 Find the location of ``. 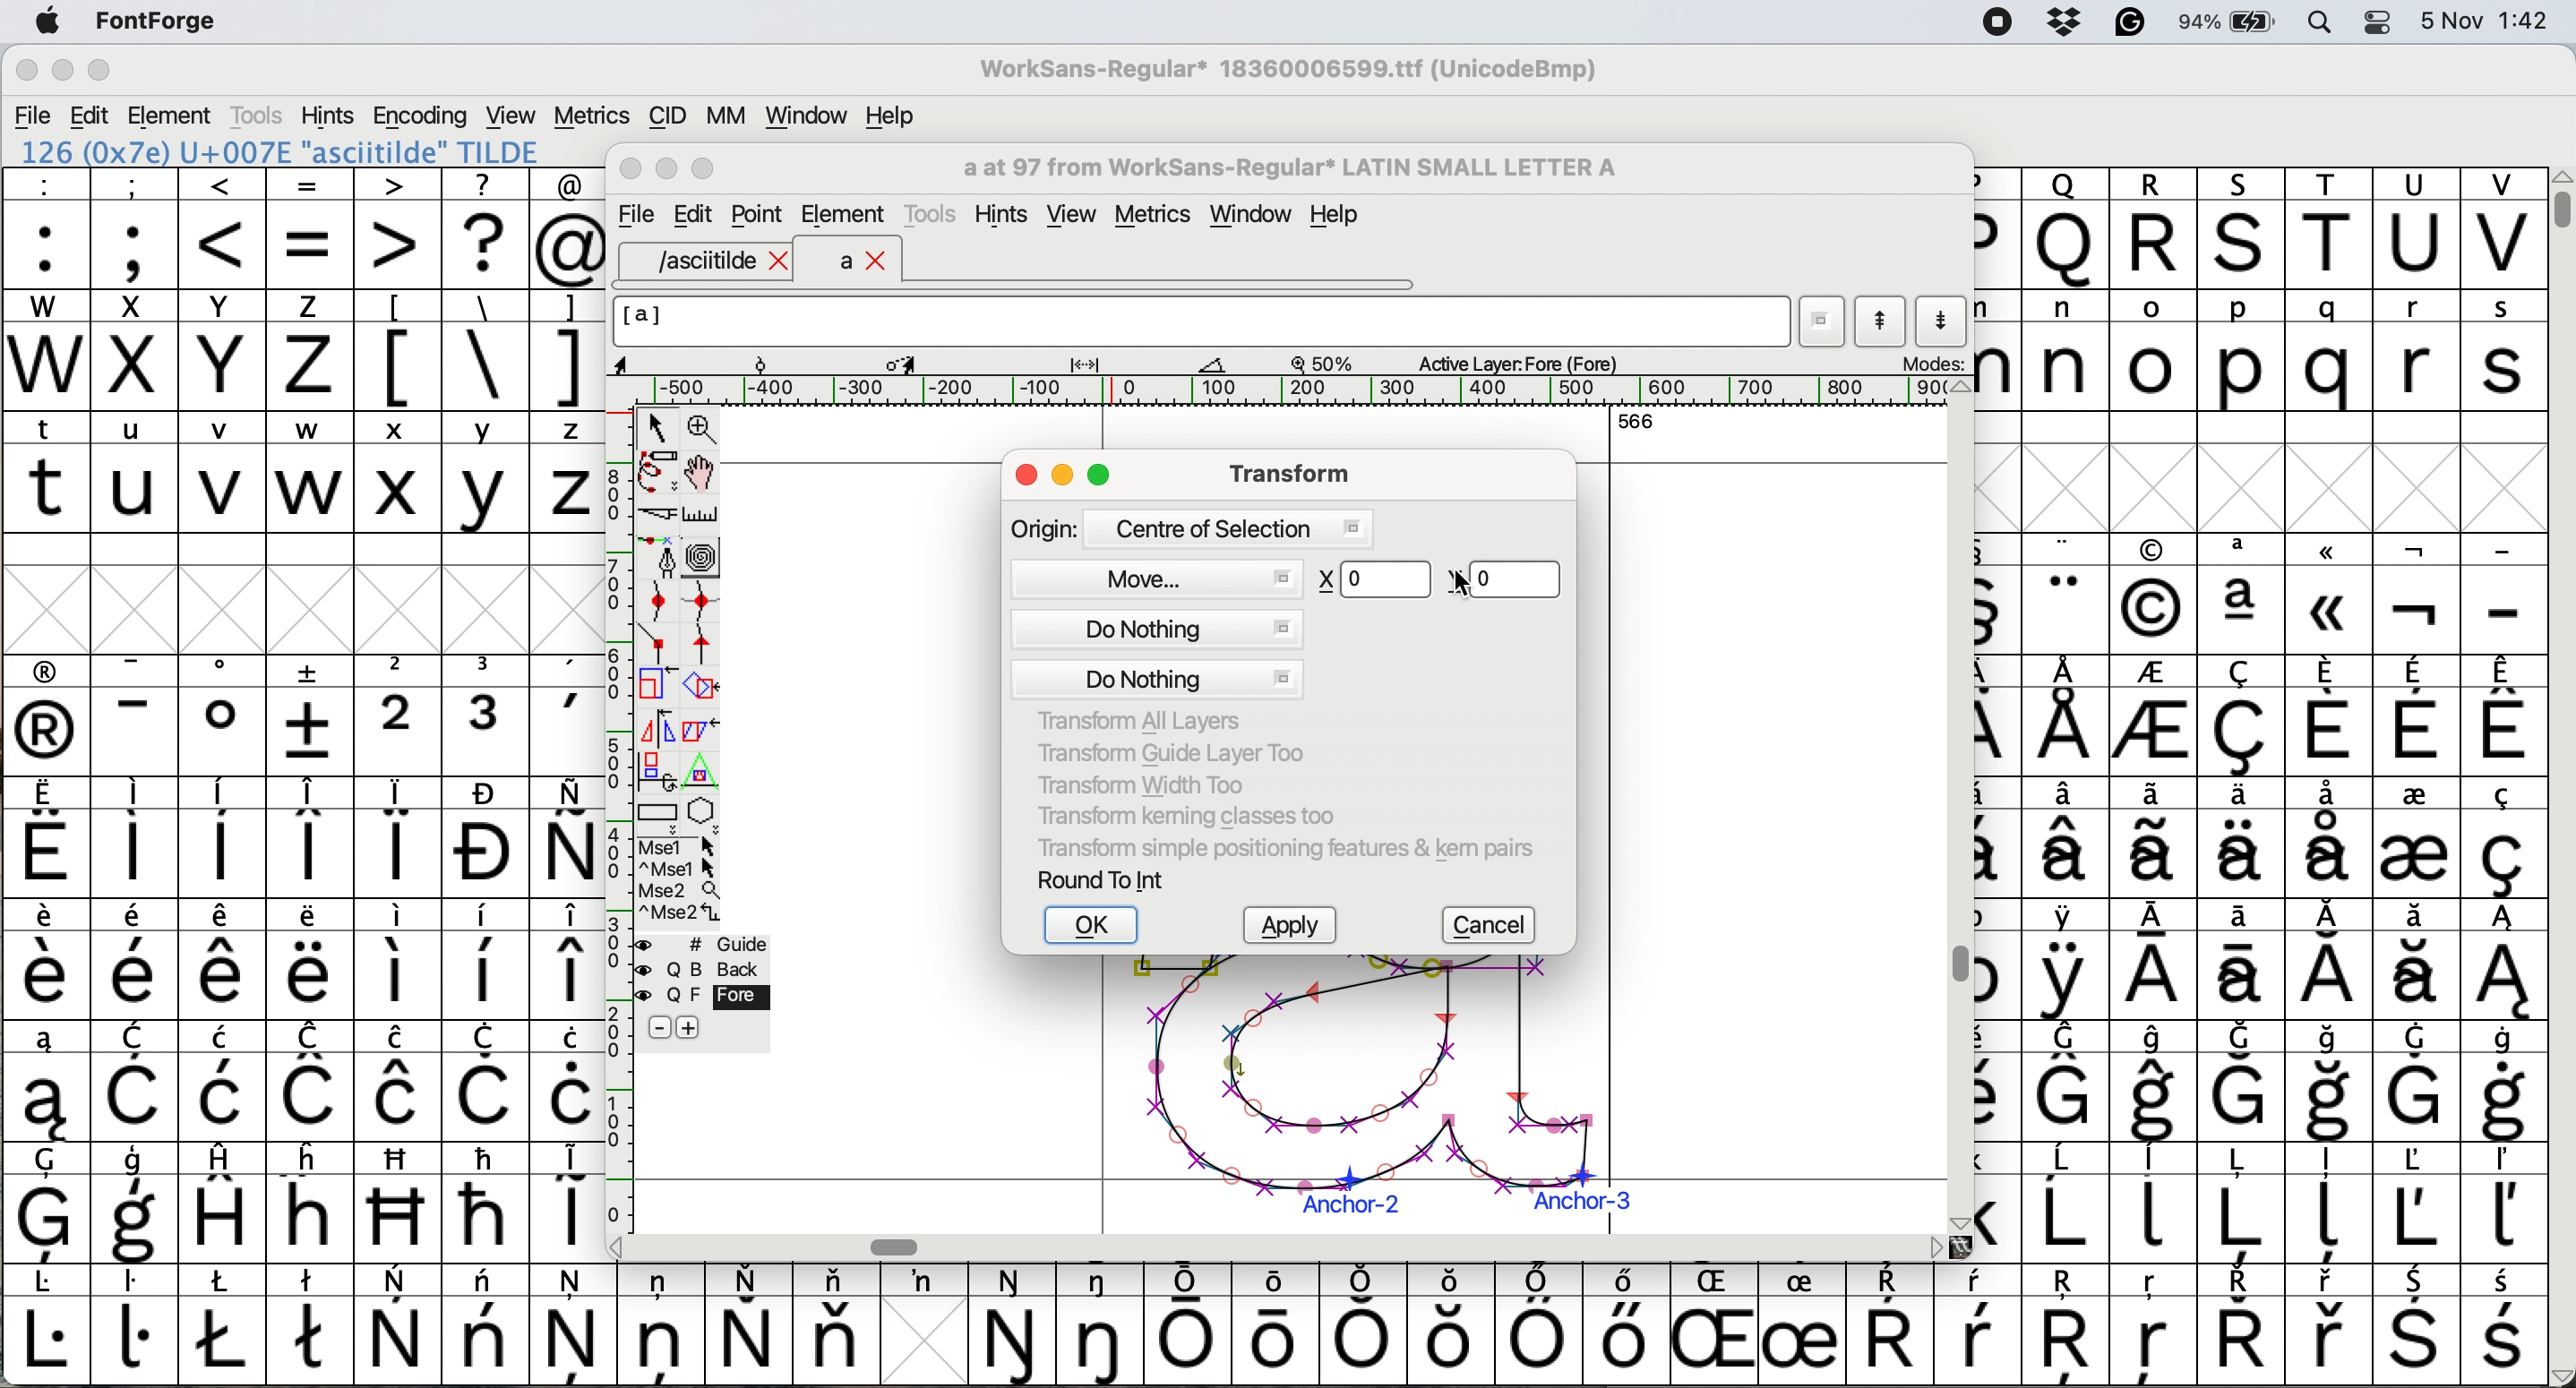

 is located at coordinates (2244, 228).